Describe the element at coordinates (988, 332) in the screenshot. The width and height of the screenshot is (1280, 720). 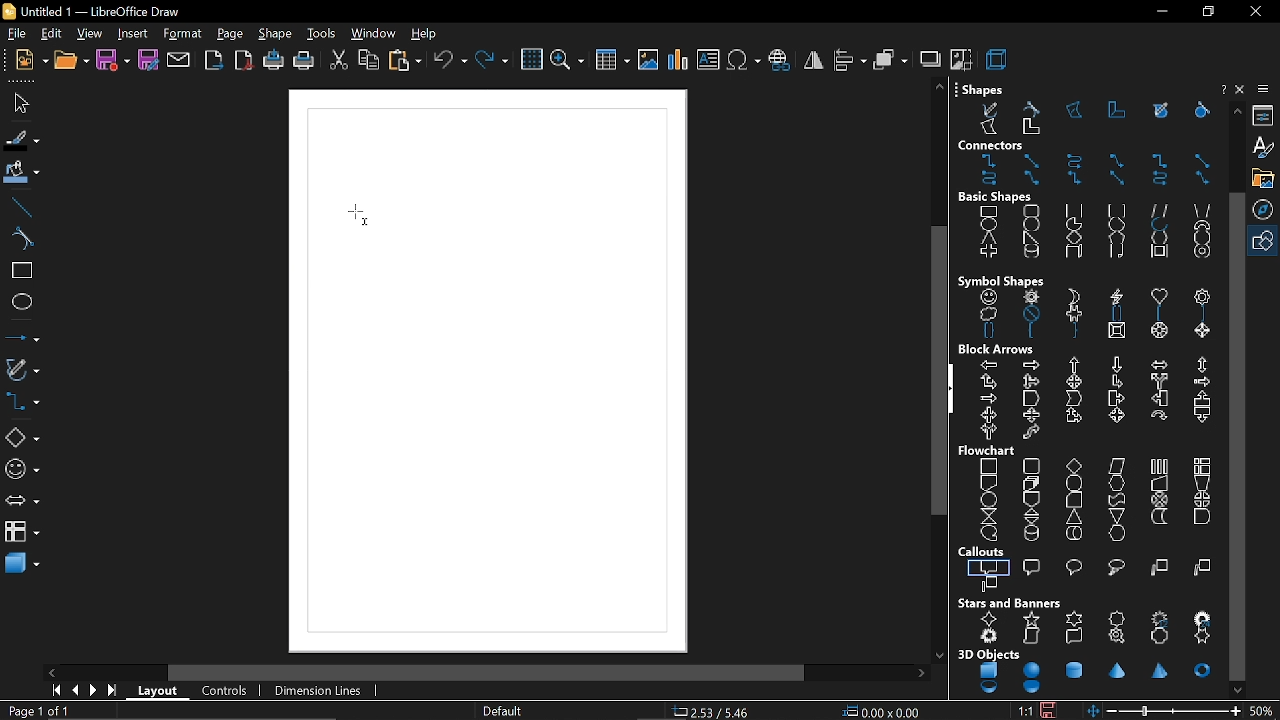
I see `double brace` at that location.